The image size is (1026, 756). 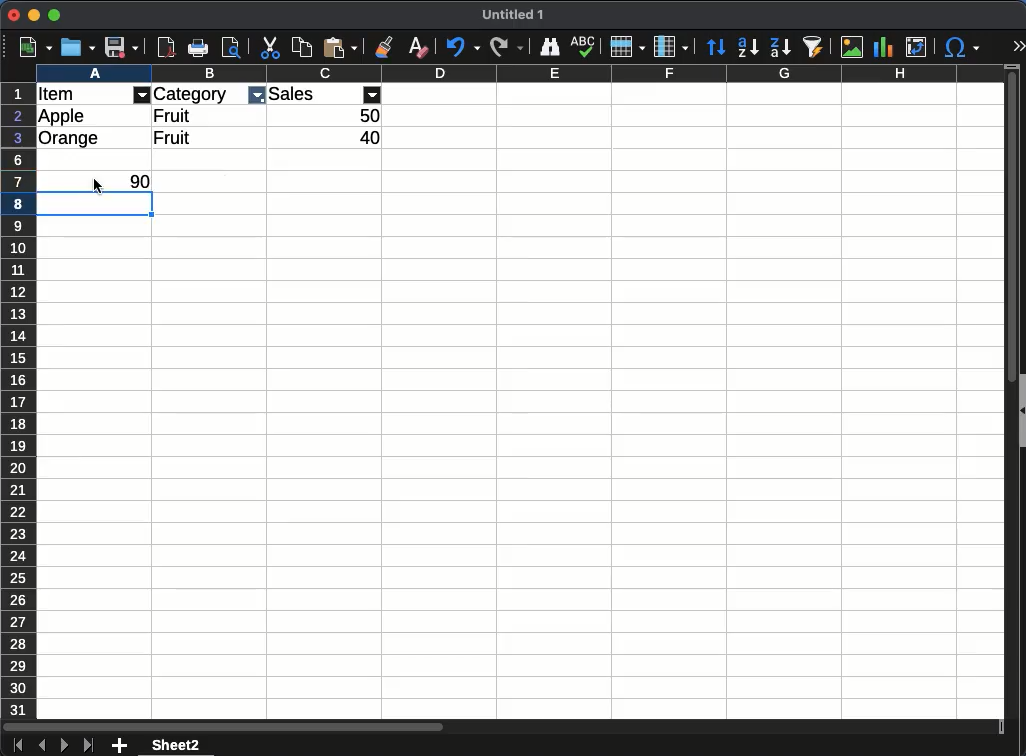 What do you see at coordinates (715, 45) in the screenshot?
I see `sort` at bounding box center [715, 45].